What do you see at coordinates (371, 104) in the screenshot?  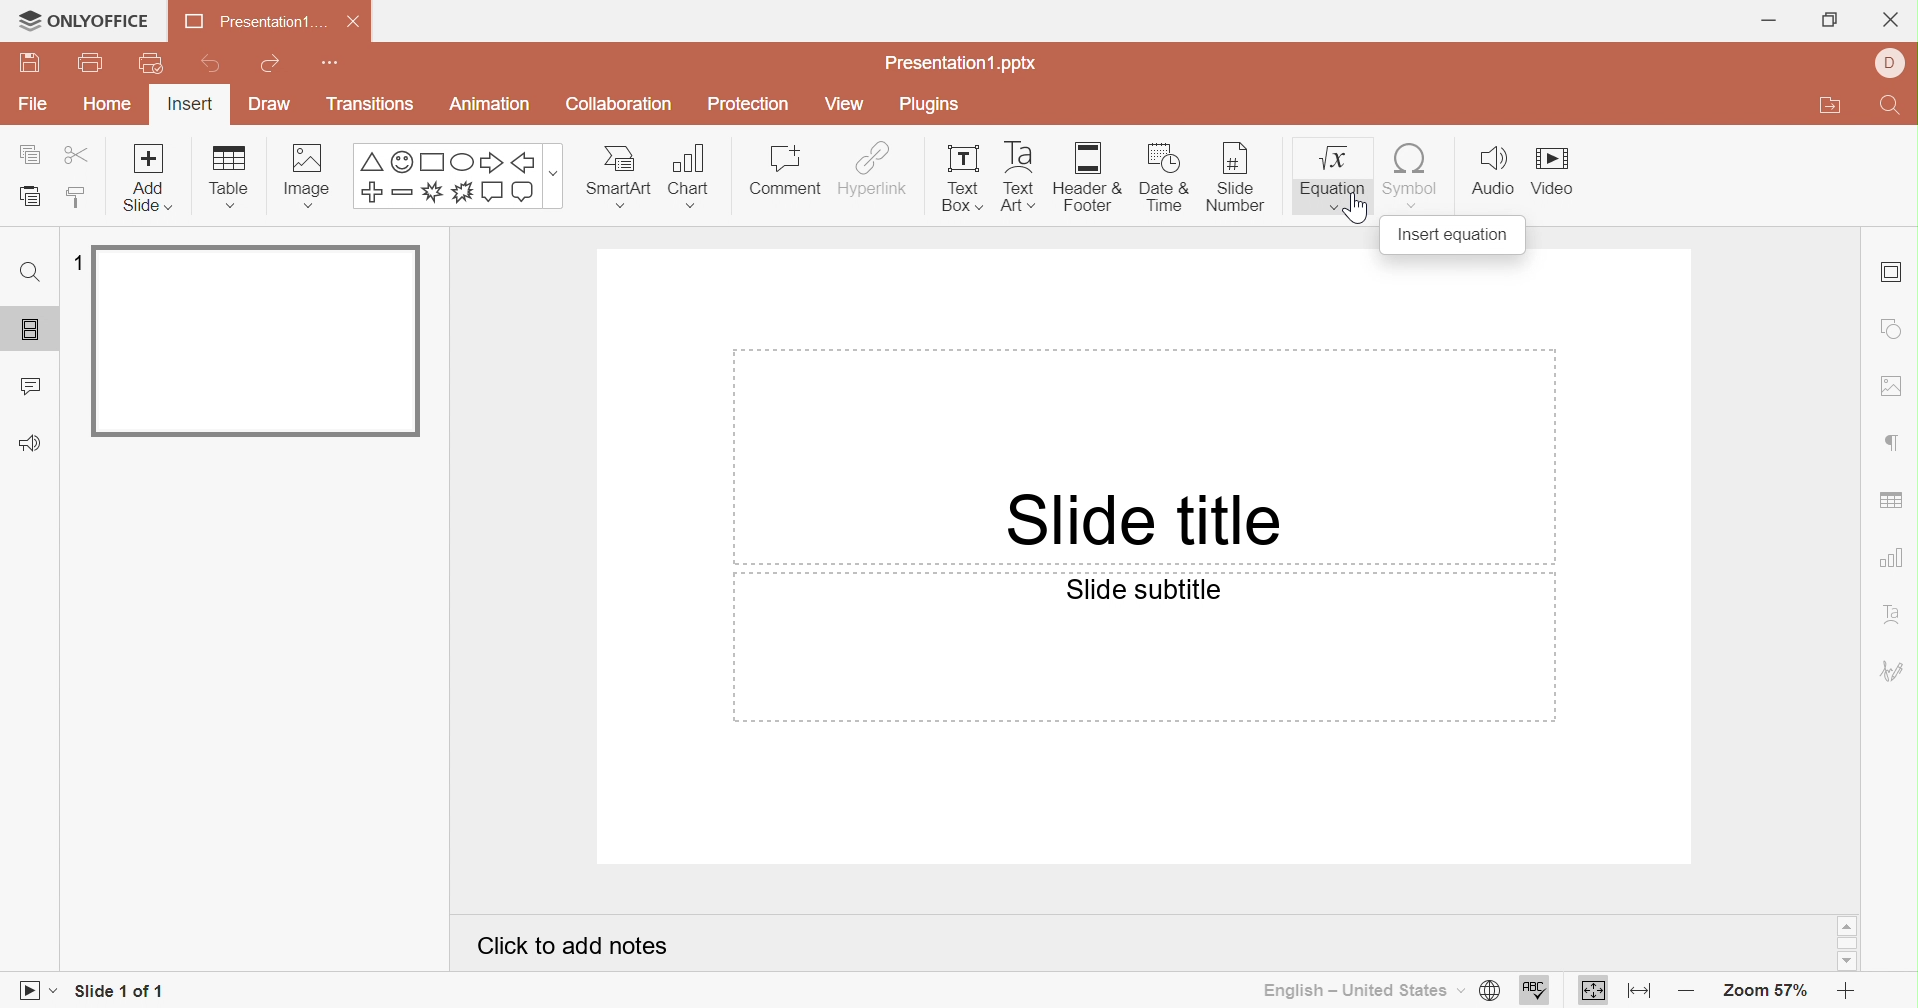 I see `Transitions` at bounding box center [371, 104].